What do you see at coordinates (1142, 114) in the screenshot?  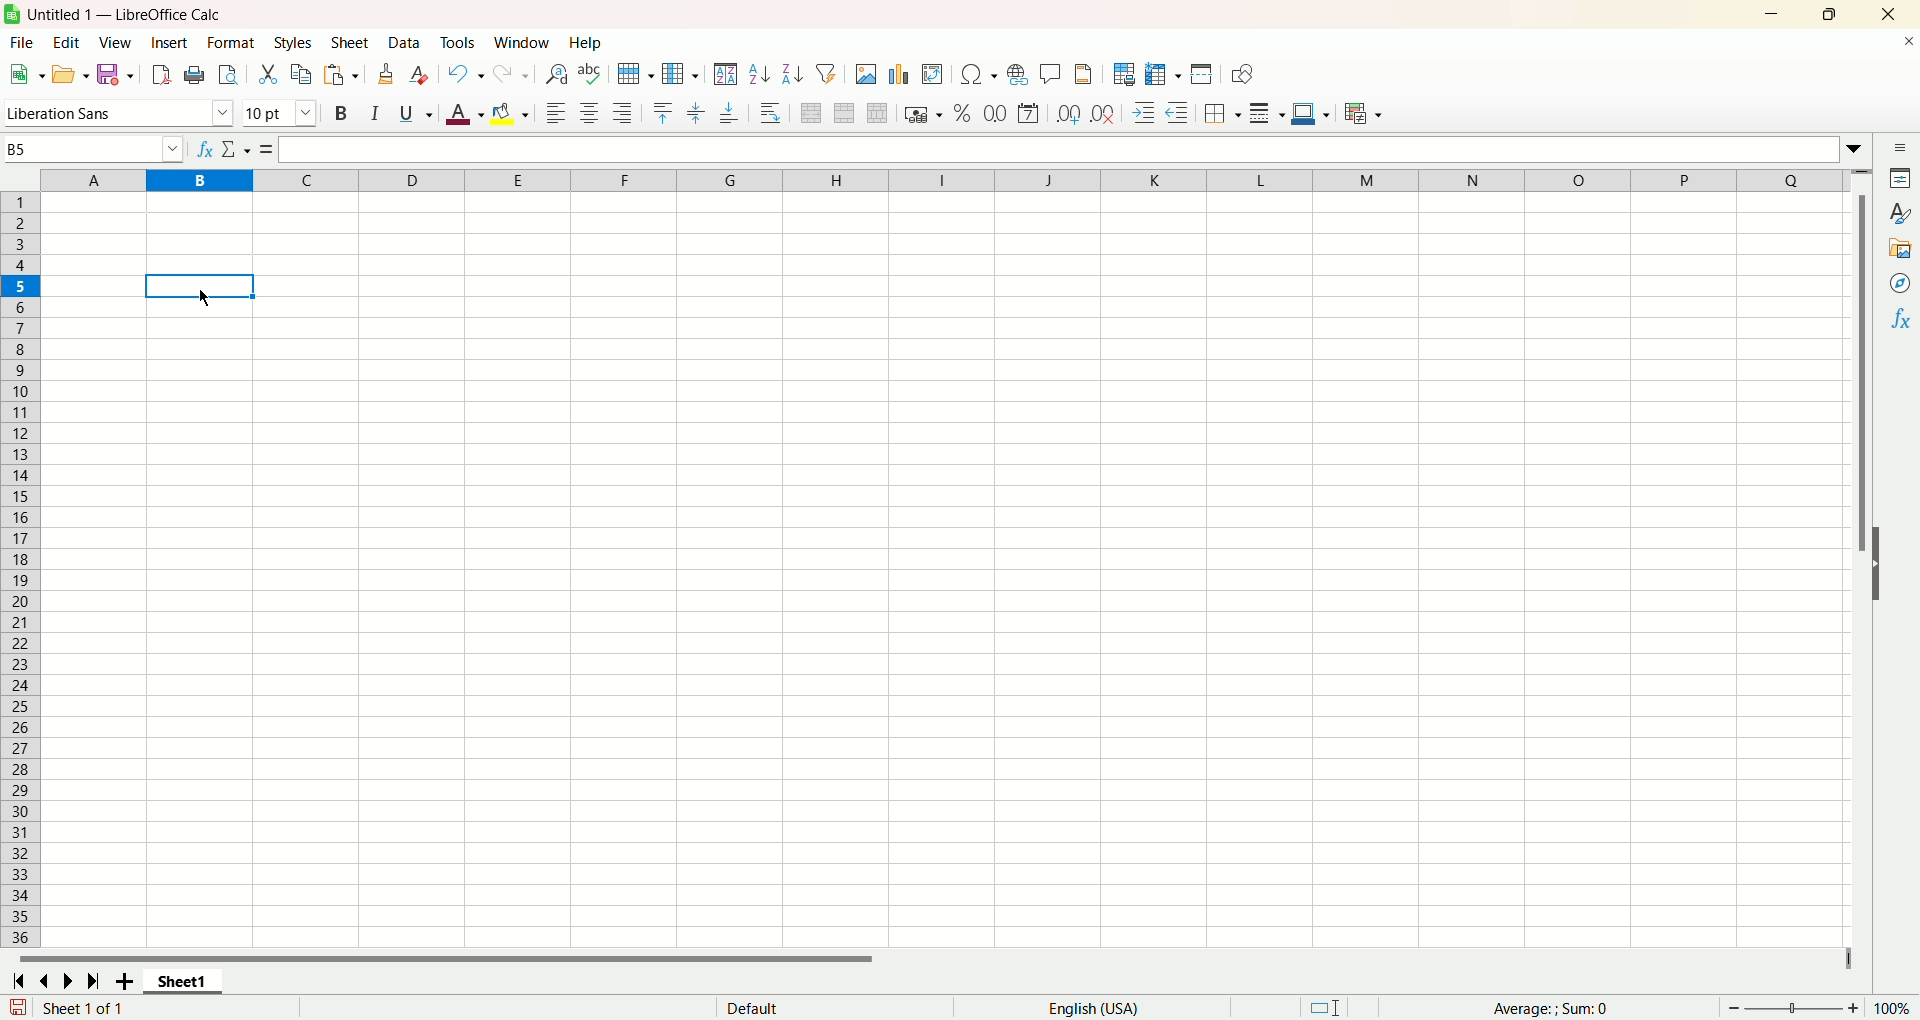 I see `increase indent` at bounding box center [1142, 114].